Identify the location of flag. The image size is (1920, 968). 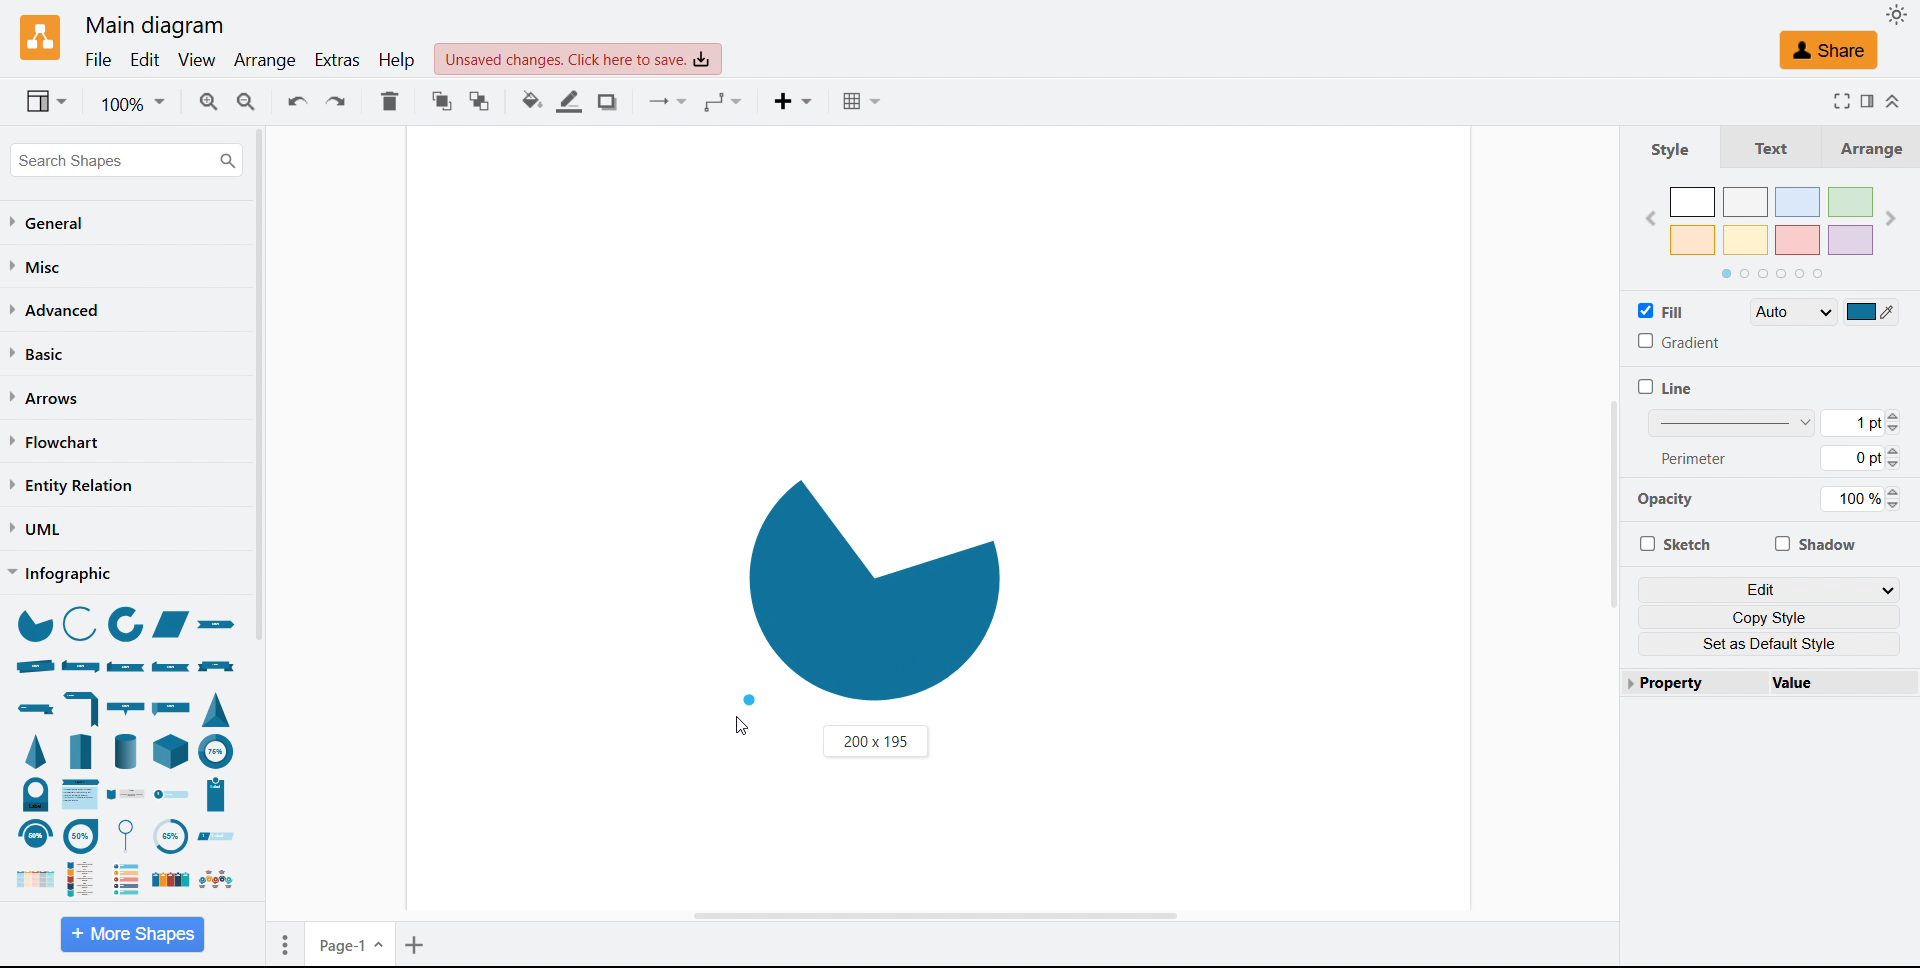
(174, 706).